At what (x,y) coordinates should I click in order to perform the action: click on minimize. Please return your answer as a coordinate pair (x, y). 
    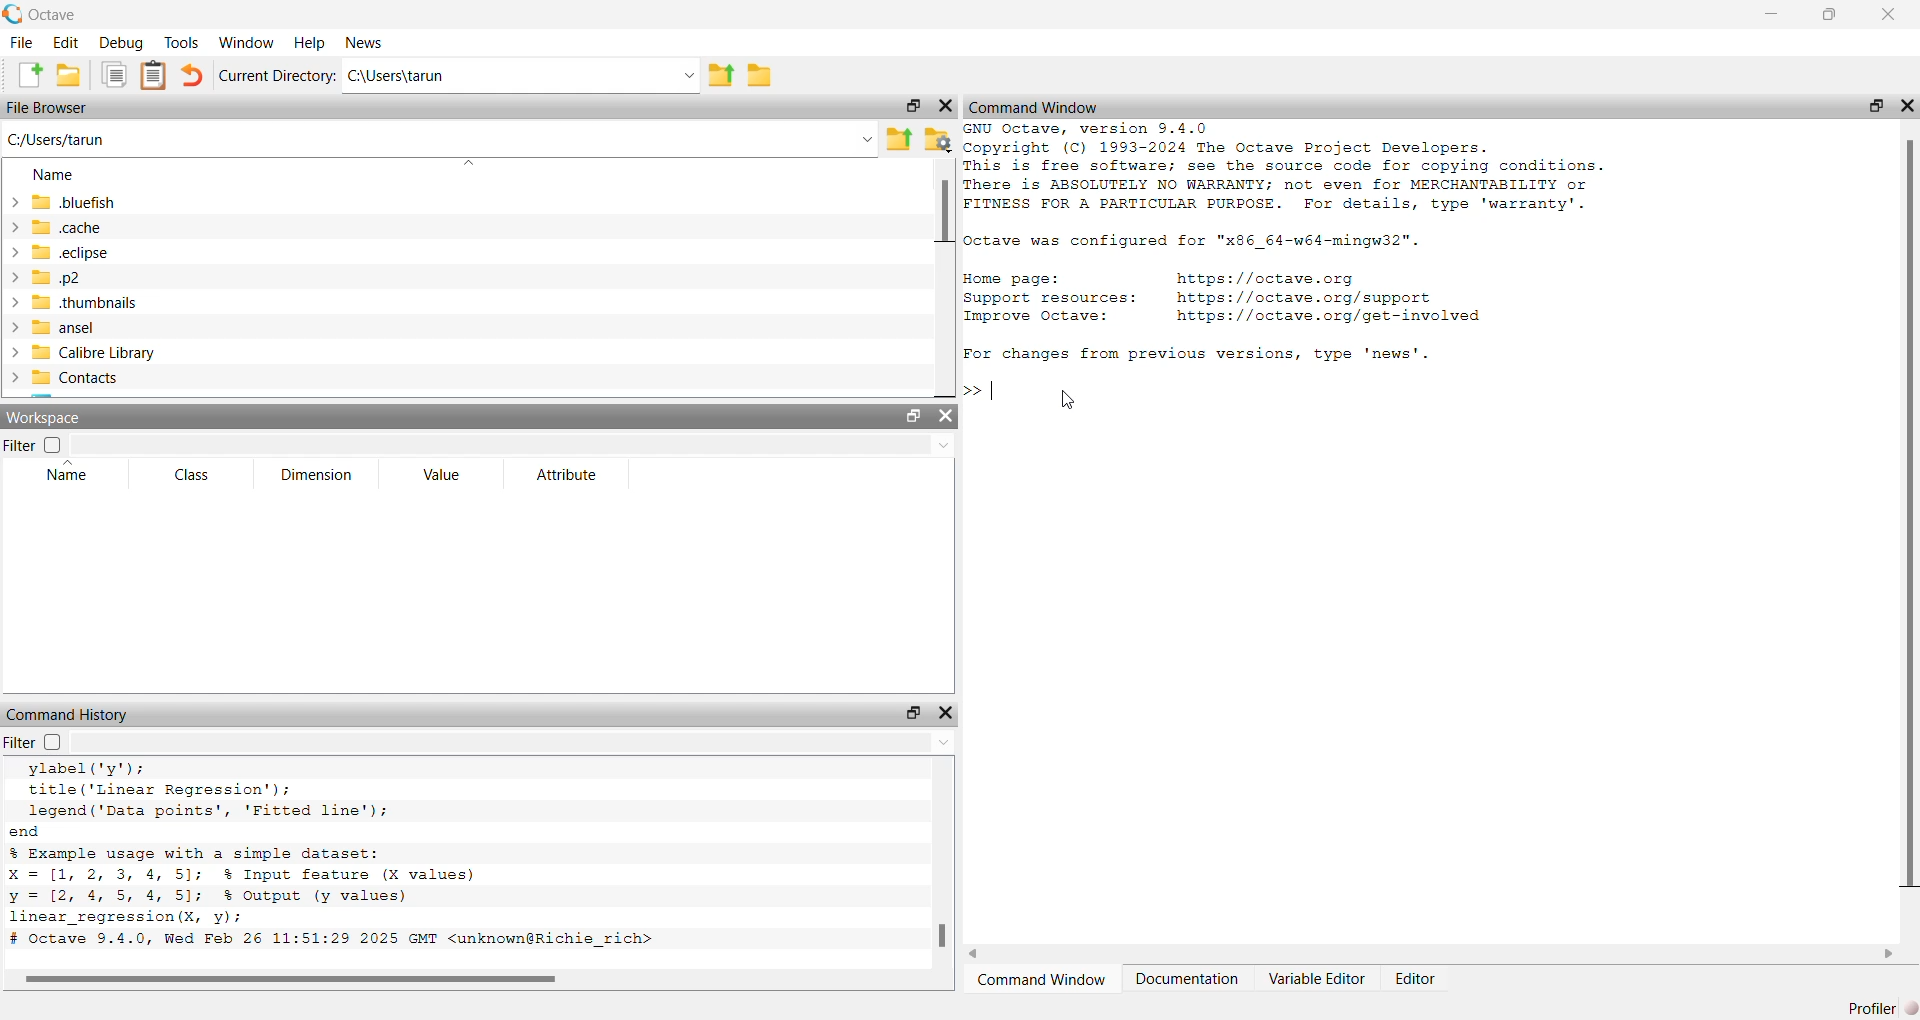
    Looking at the image, I should click on (1766, 12).